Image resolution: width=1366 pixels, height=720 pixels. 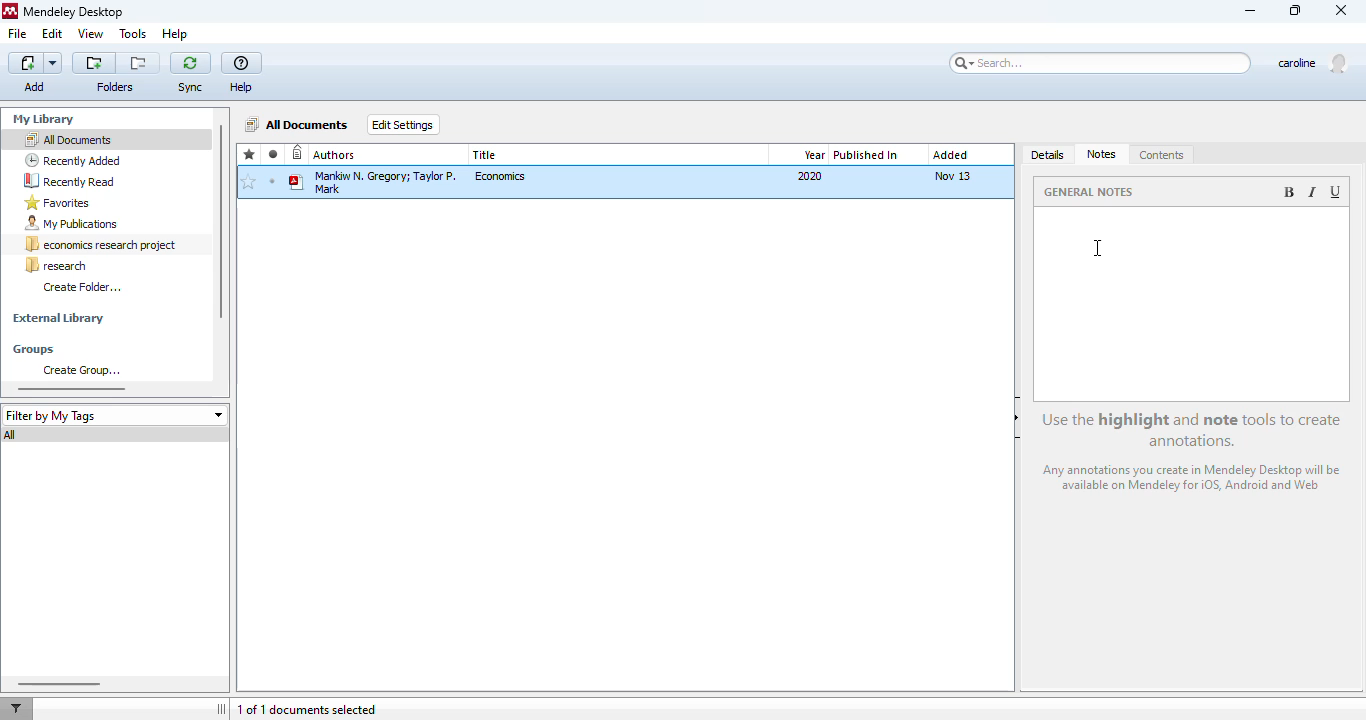 I want to click on all, so click(x=12, y=435).